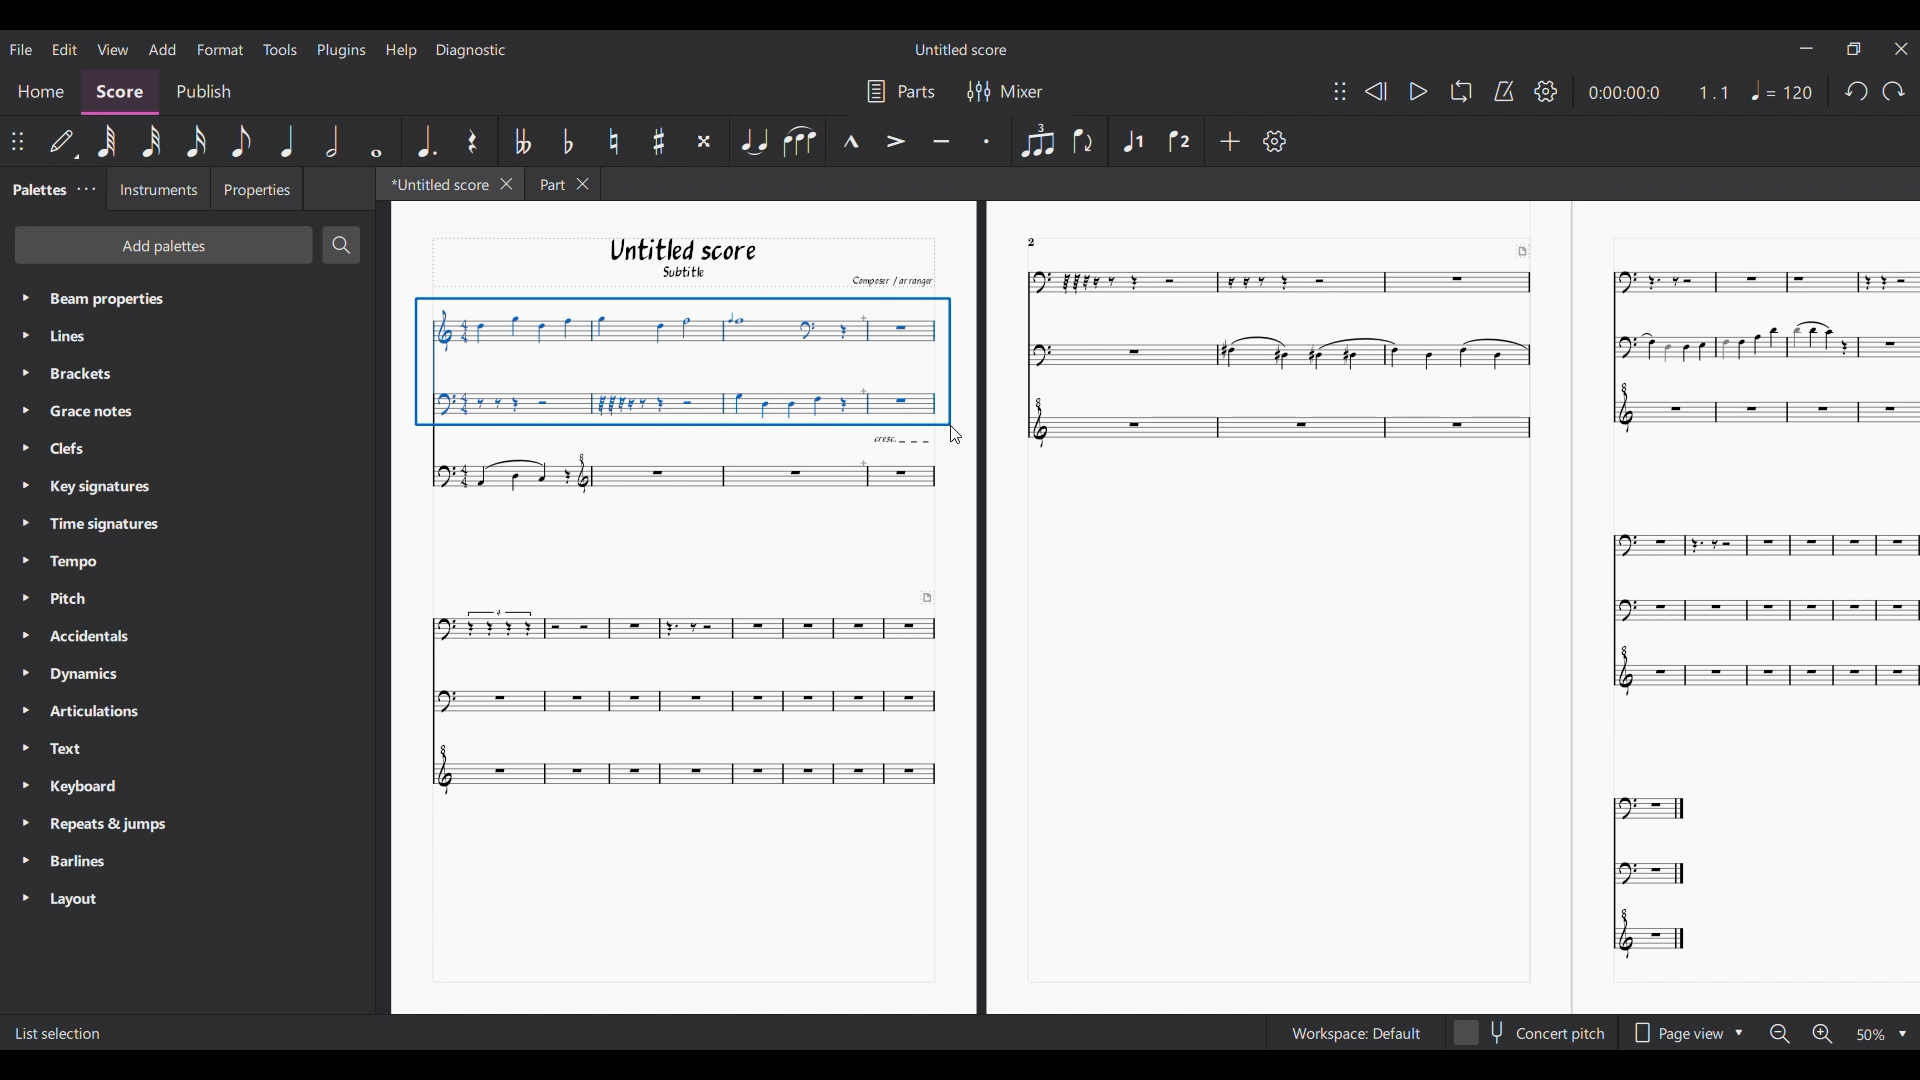 The height and width of the screenshot is (1080, 1920). What do you see at coordinates (96, 789) in the screenshot?
I see `Keyboard` at bounding box center [96, 789].